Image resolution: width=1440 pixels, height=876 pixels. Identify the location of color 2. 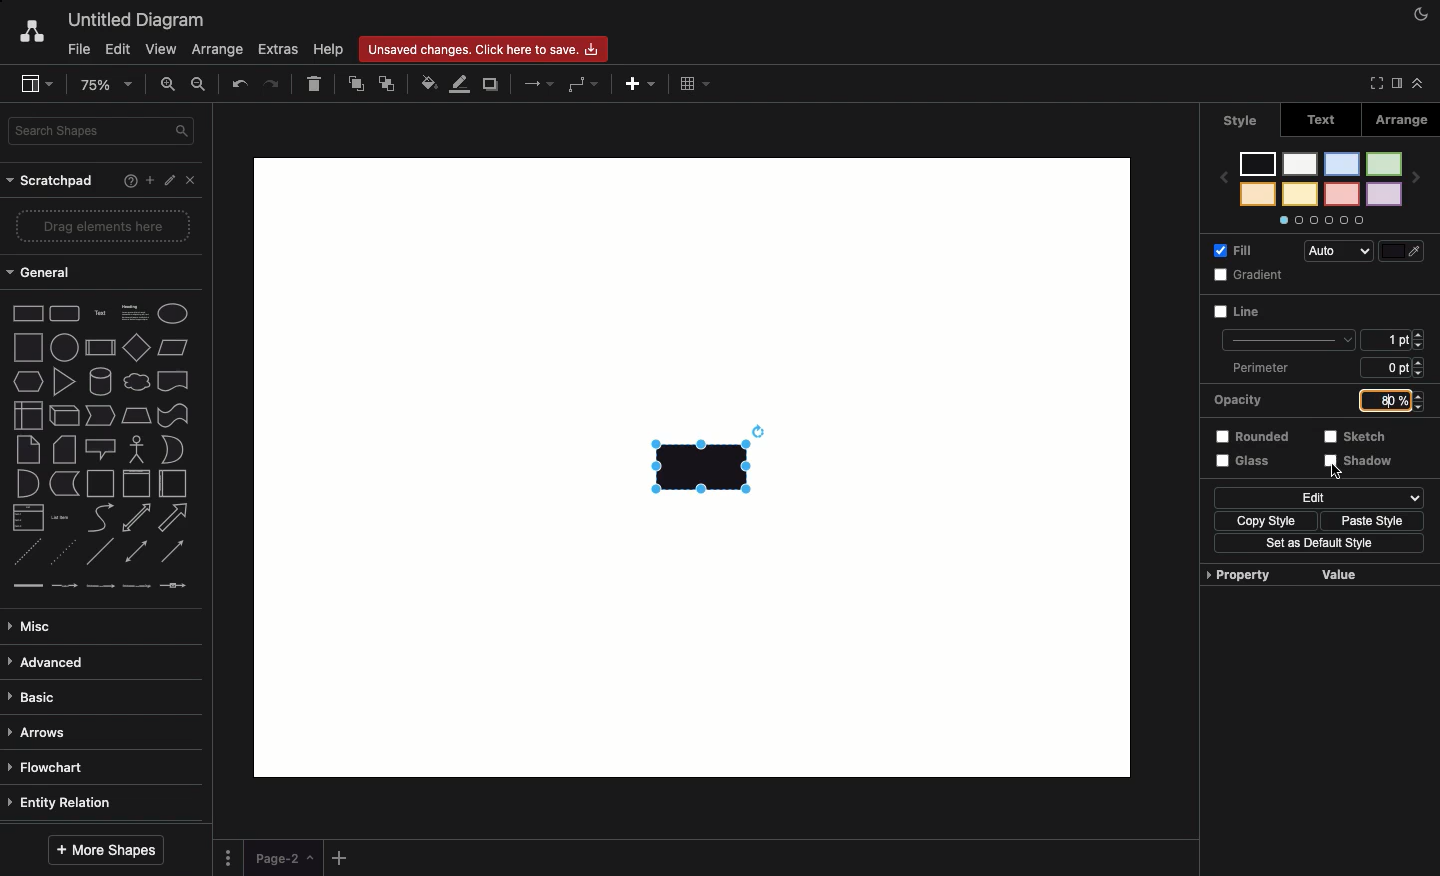
(1384, 194).